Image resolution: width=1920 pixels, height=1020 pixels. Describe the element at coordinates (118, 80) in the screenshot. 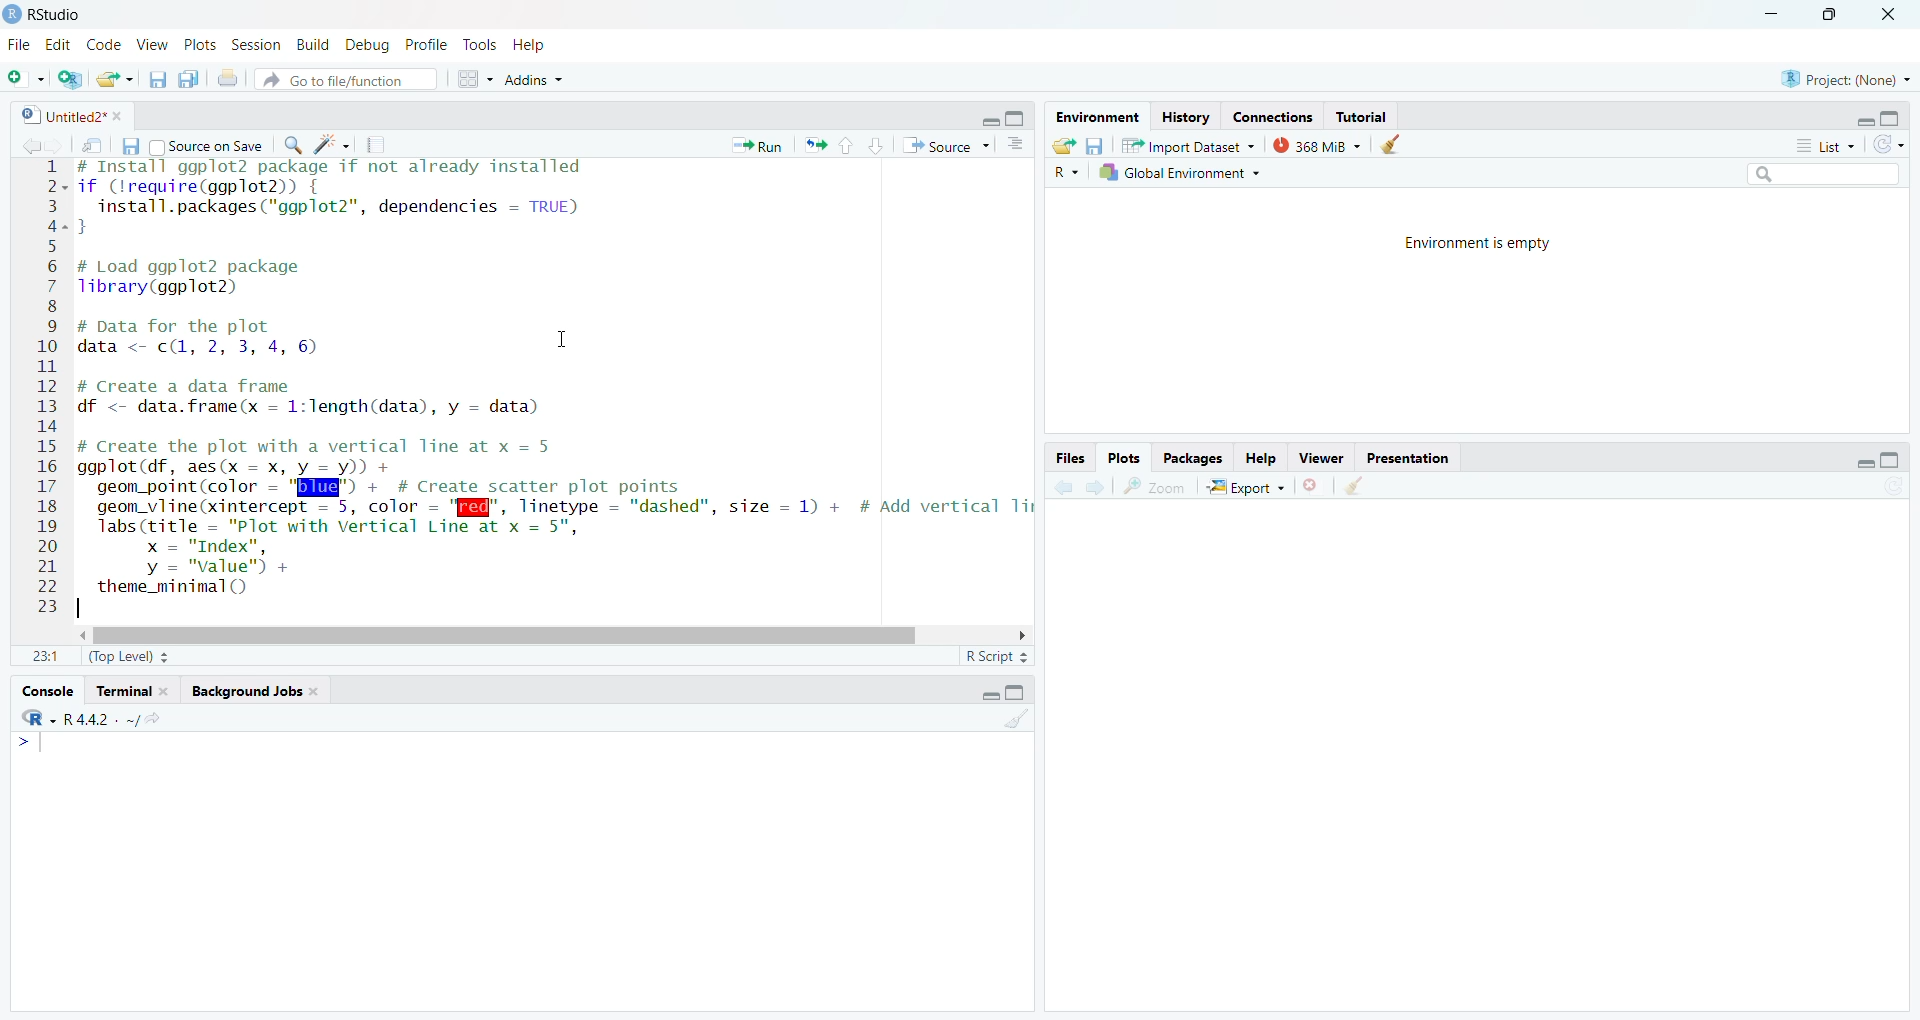

I see `export` at that location.